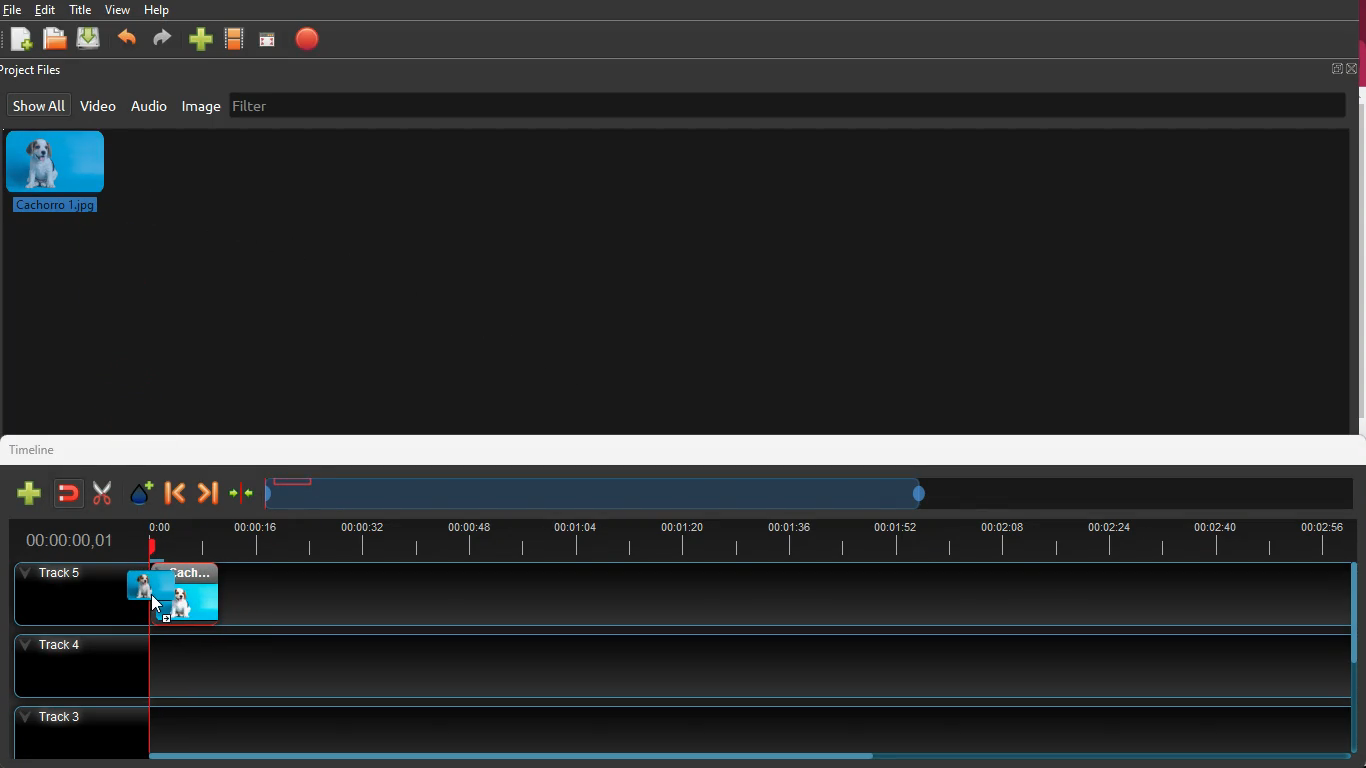 The width and height of the screenshot is (1366, 768). What do you see at coordinates (67, 493) in the screenshot?
I see `join` at bounding box center [67, 493].